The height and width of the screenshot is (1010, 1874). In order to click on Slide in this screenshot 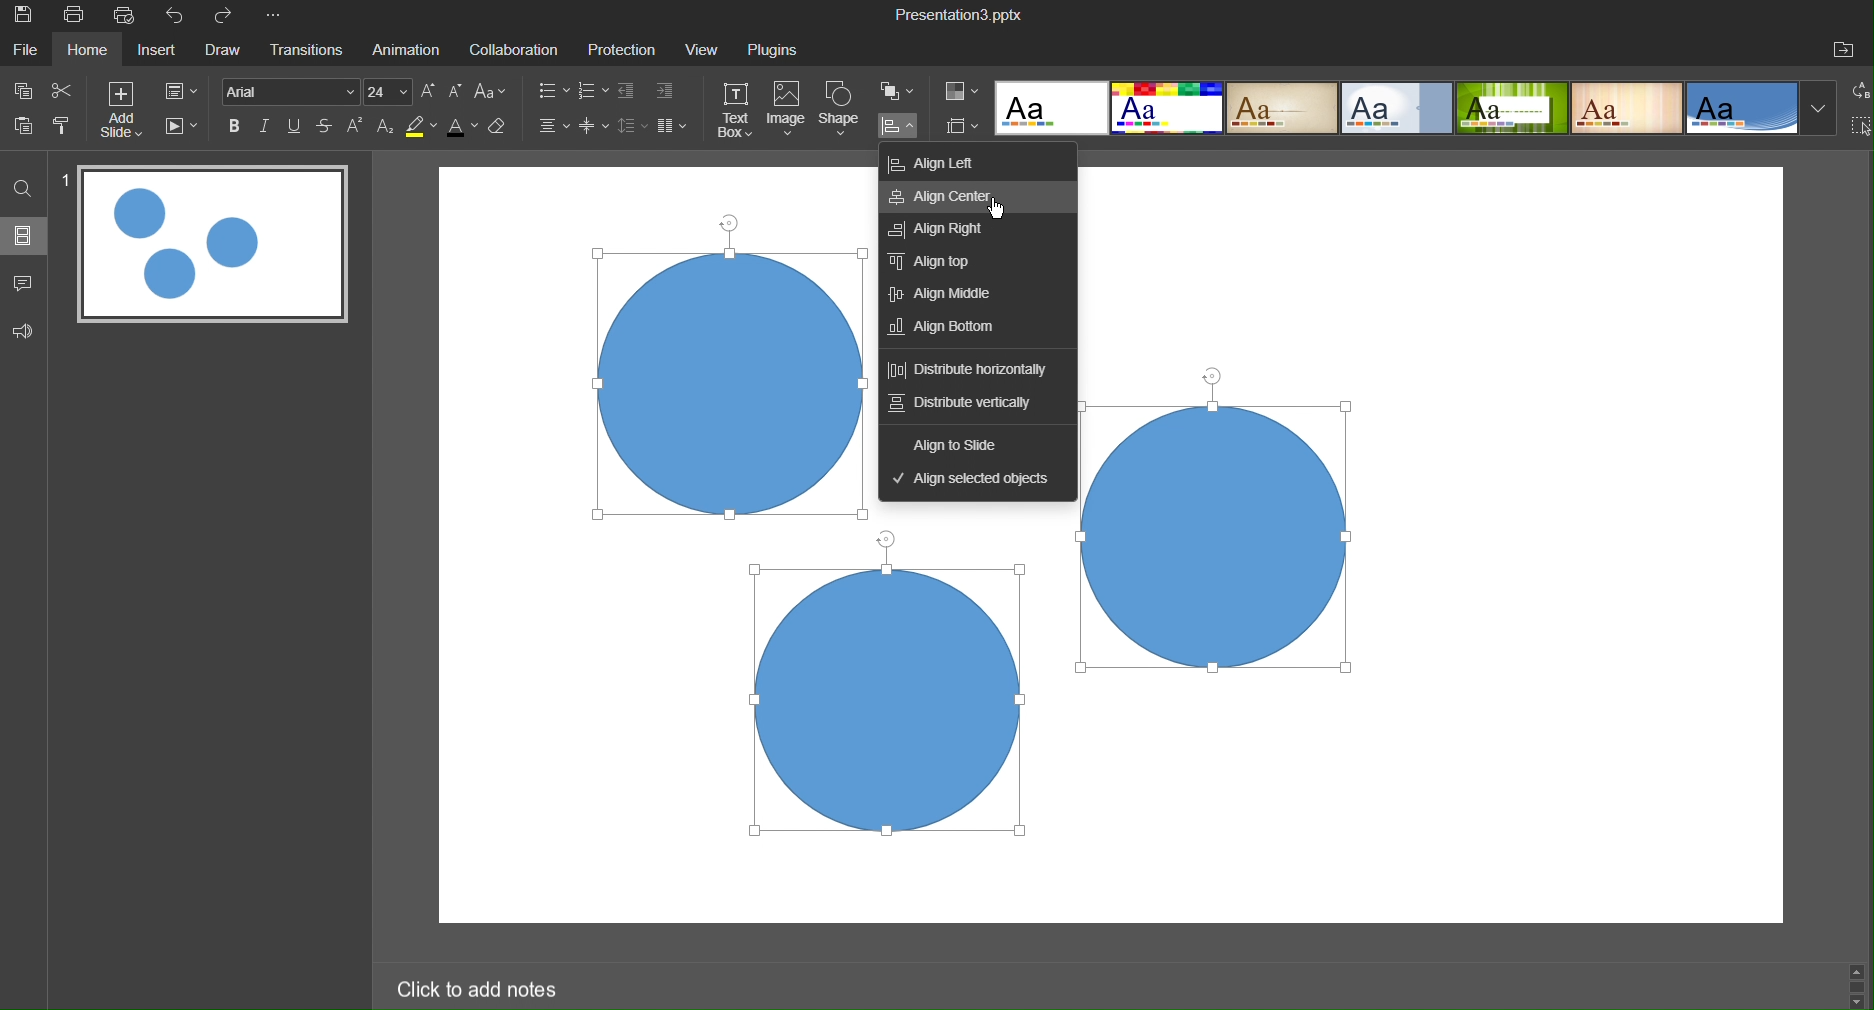, I will do `click(23, 240)`.